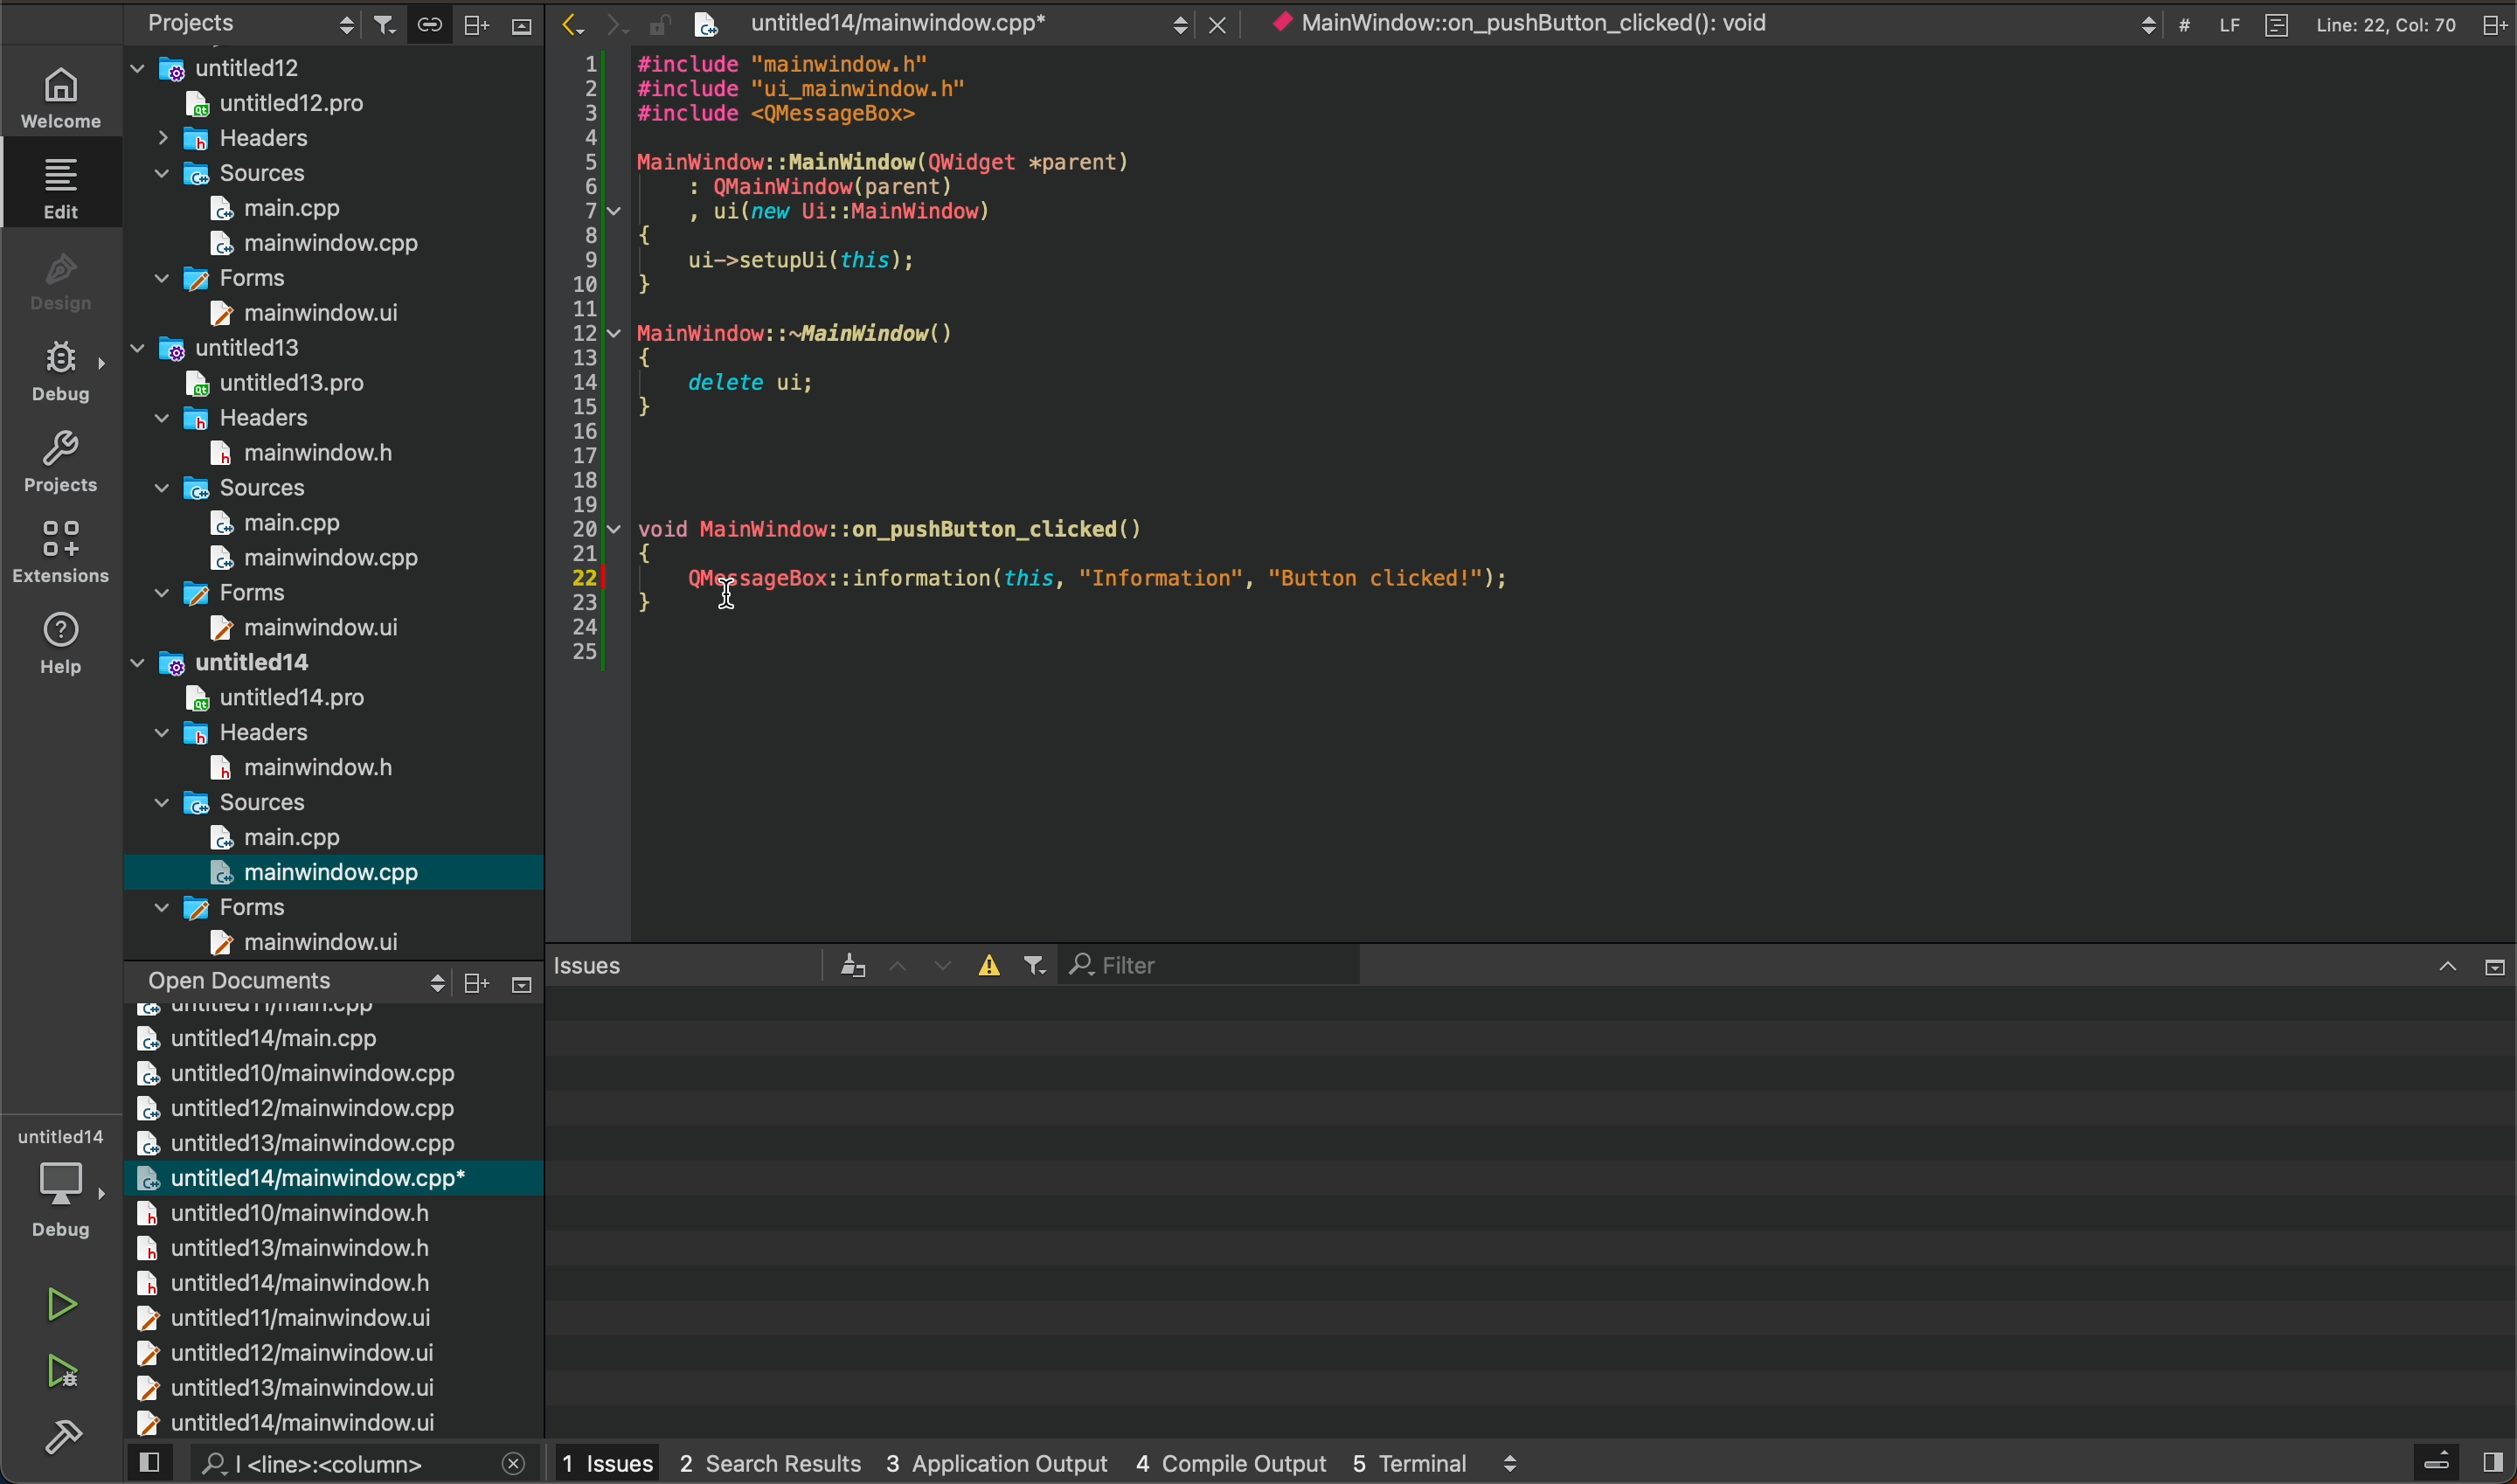  I want to click on Extensions, so click(55, 552).